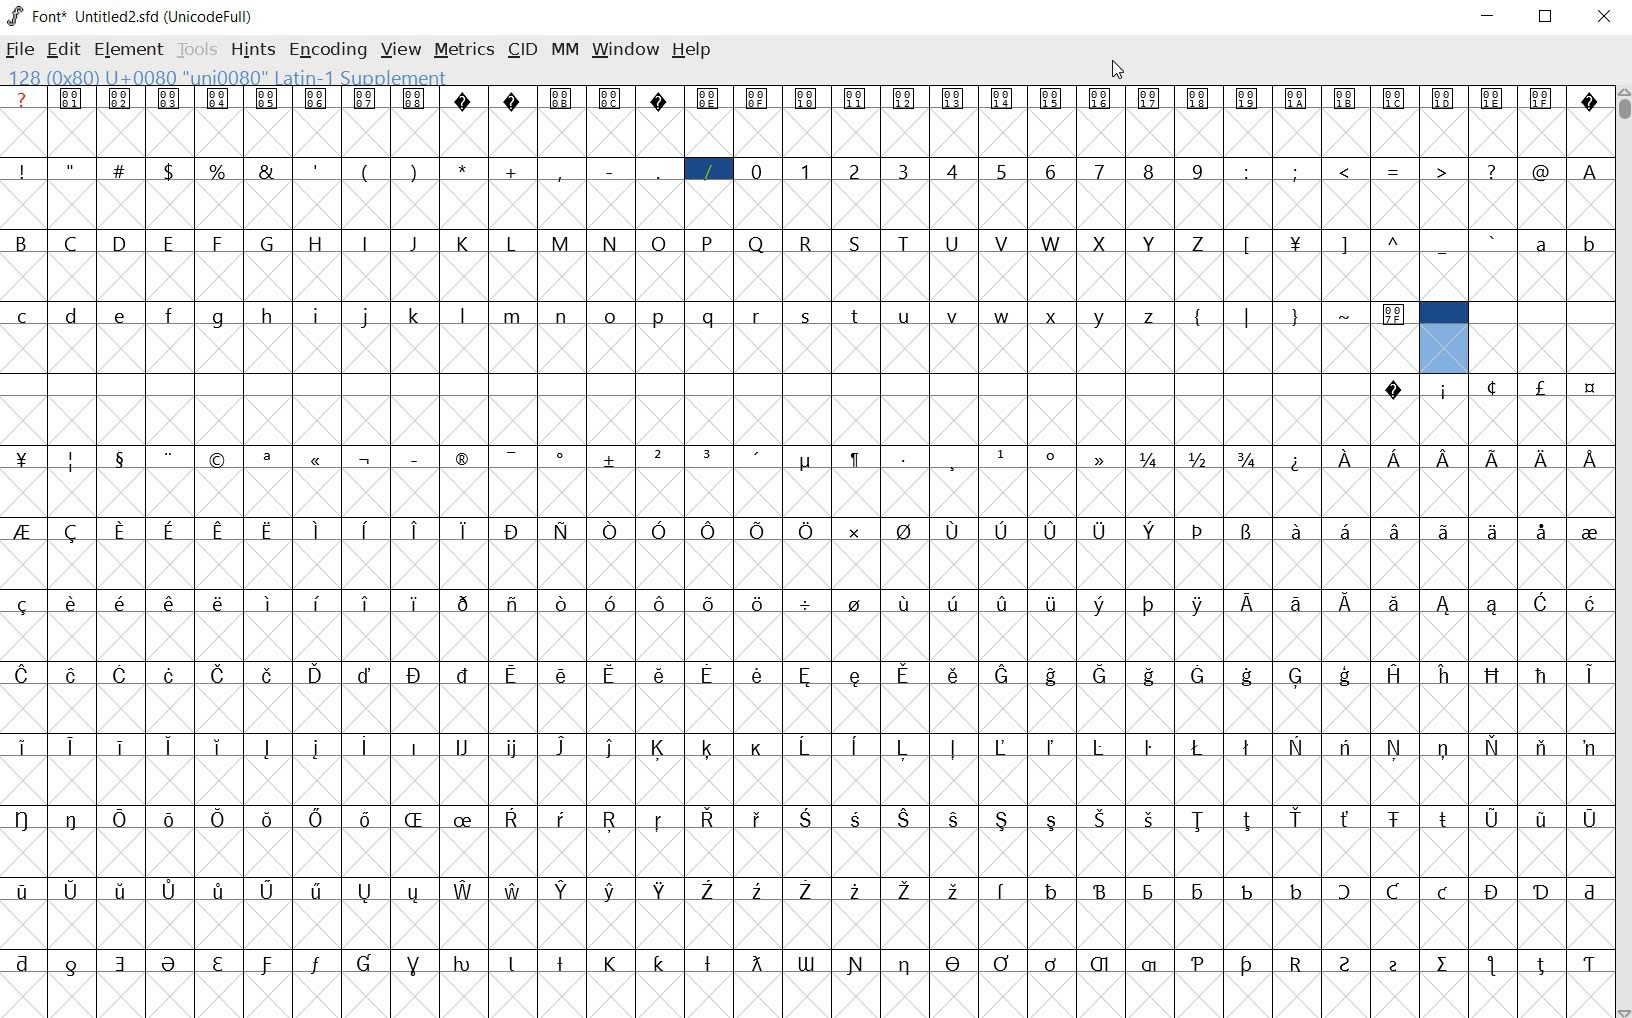 This screenshot has width=1632, height=1018. What do you see at coordinates (513, 532) in the screenshot?
I see `Symbol` at bounding box center [513, 532].